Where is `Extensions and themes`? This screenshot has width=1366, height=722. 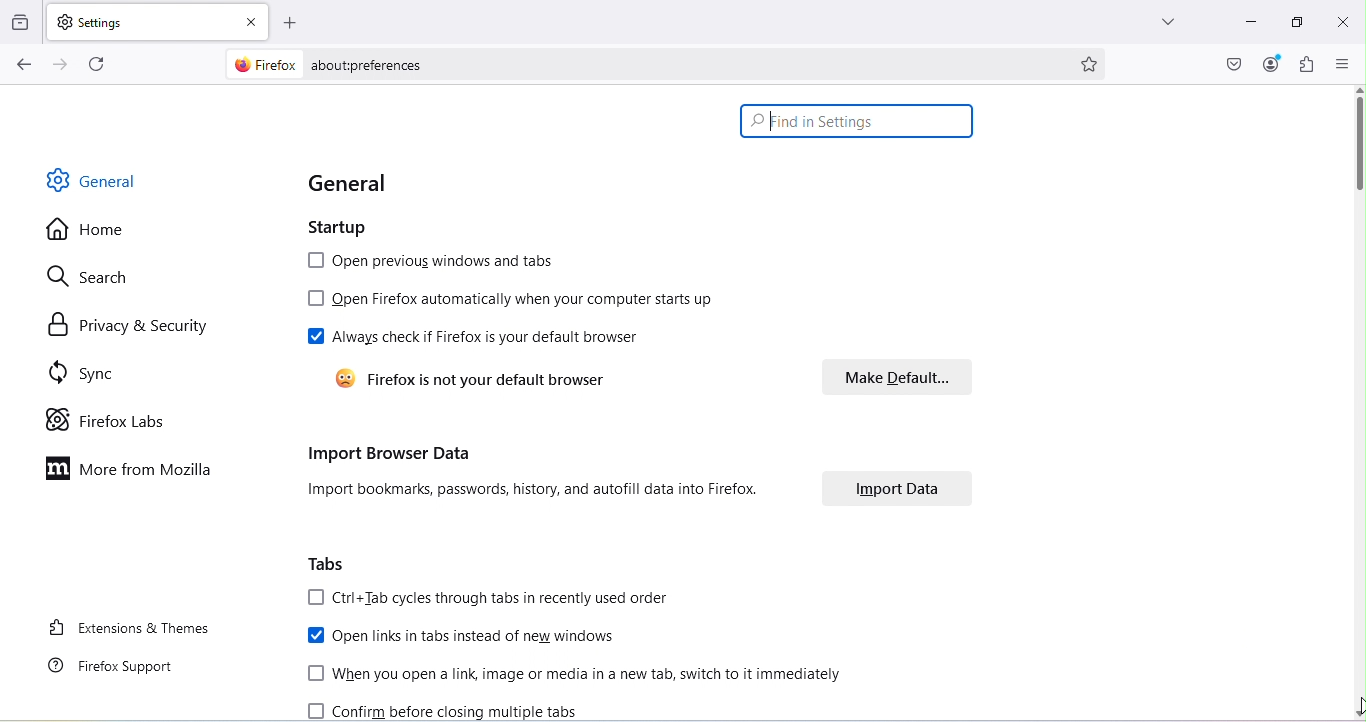
Extensions and themes is located at coordinates (130, 627).